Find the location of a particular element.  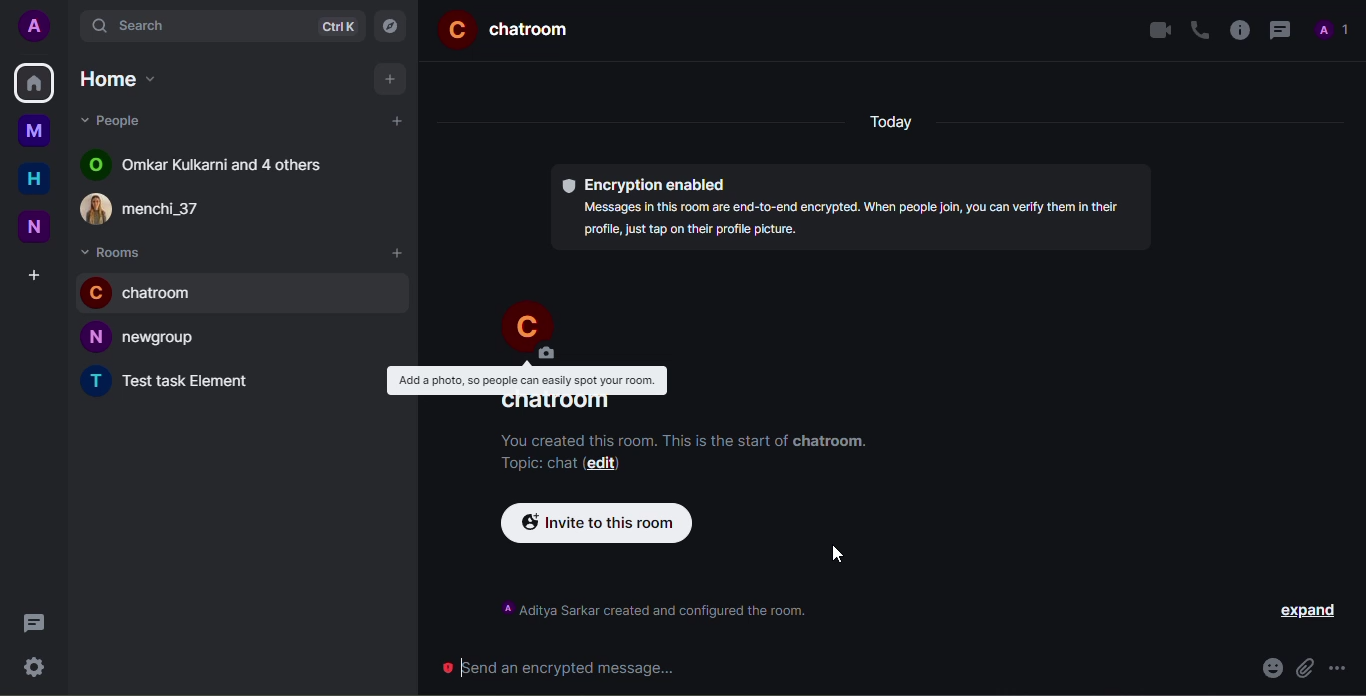

threads is located at coordinates (33, 623).